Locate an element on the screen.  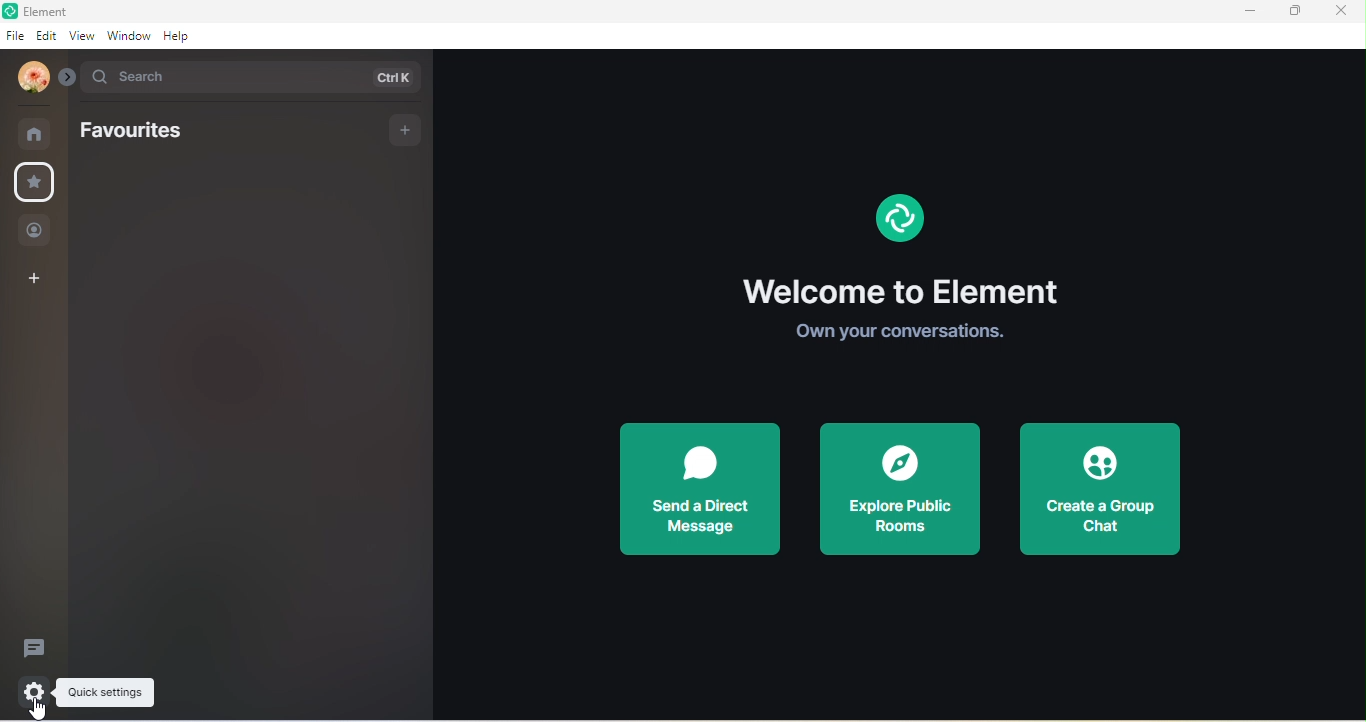
close is located at coordinates (1346, 14).